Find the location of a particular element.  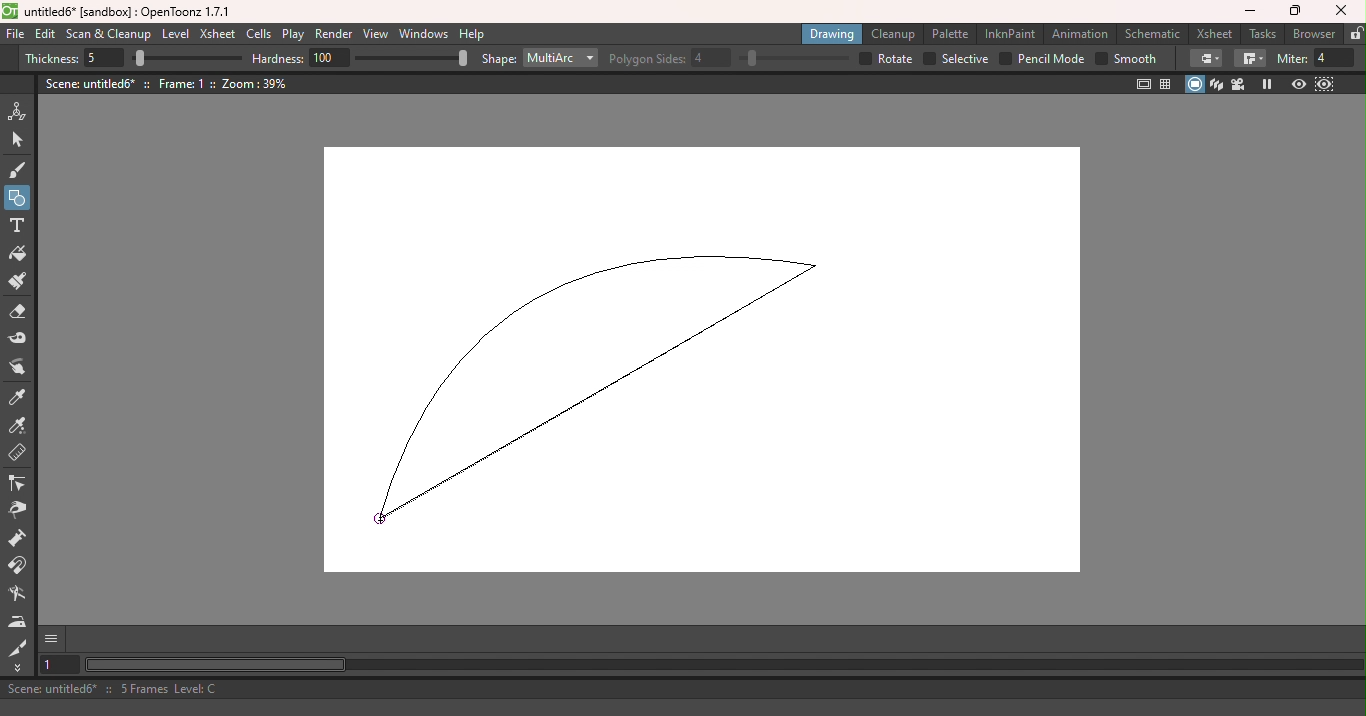

Rotate is located at coordinates (886, 59).